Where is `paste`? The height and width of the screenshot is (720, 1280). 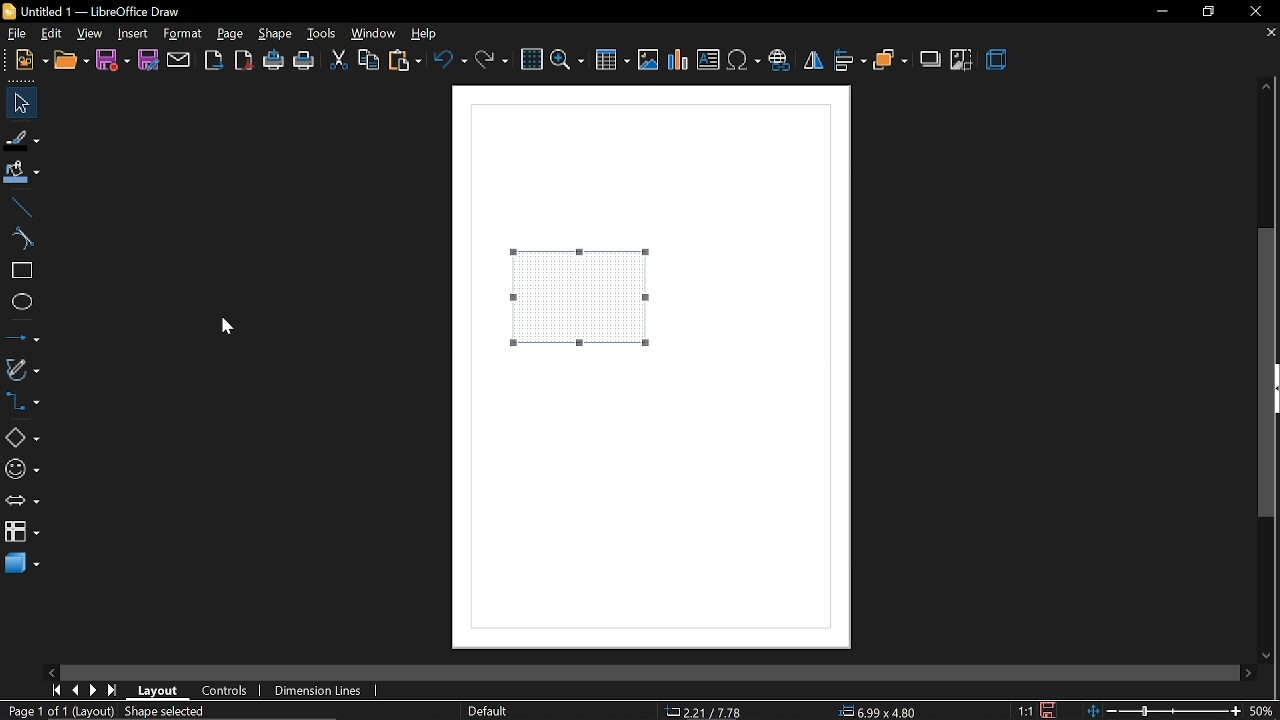
paste is located at coordinates (403, 61).